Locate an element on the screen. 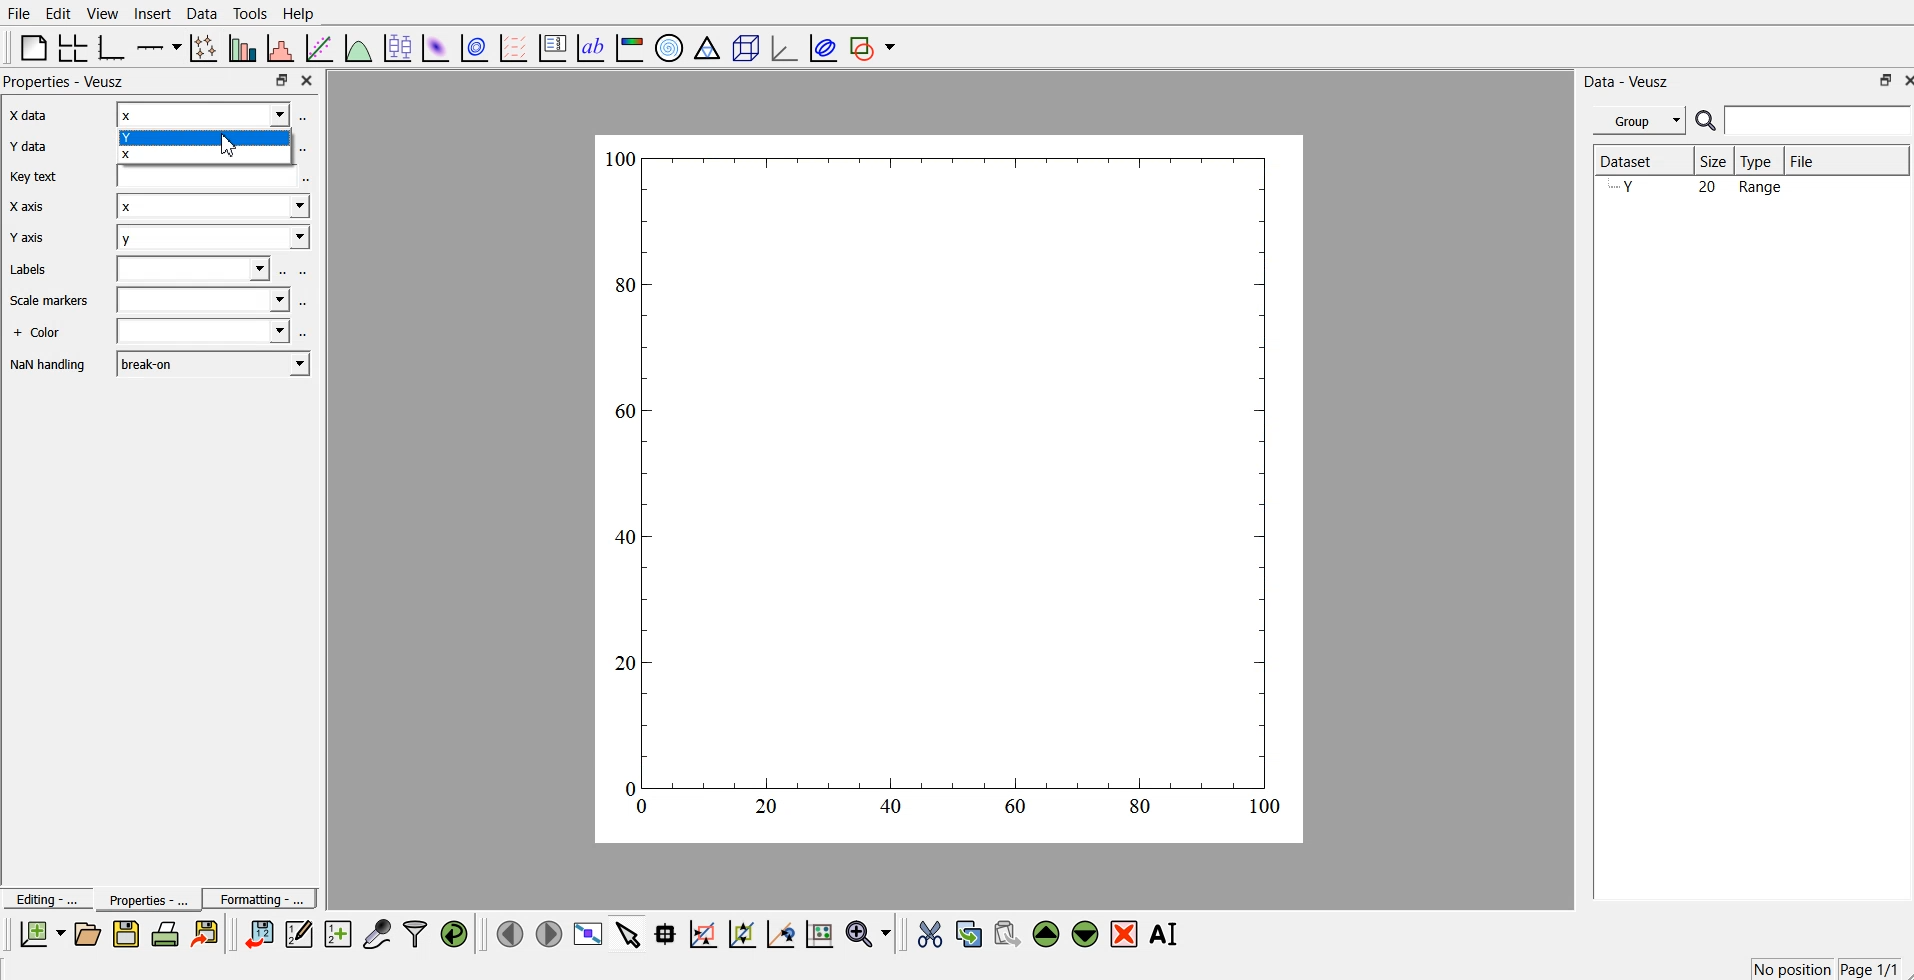  plot key is located at coordinates (553, 46).